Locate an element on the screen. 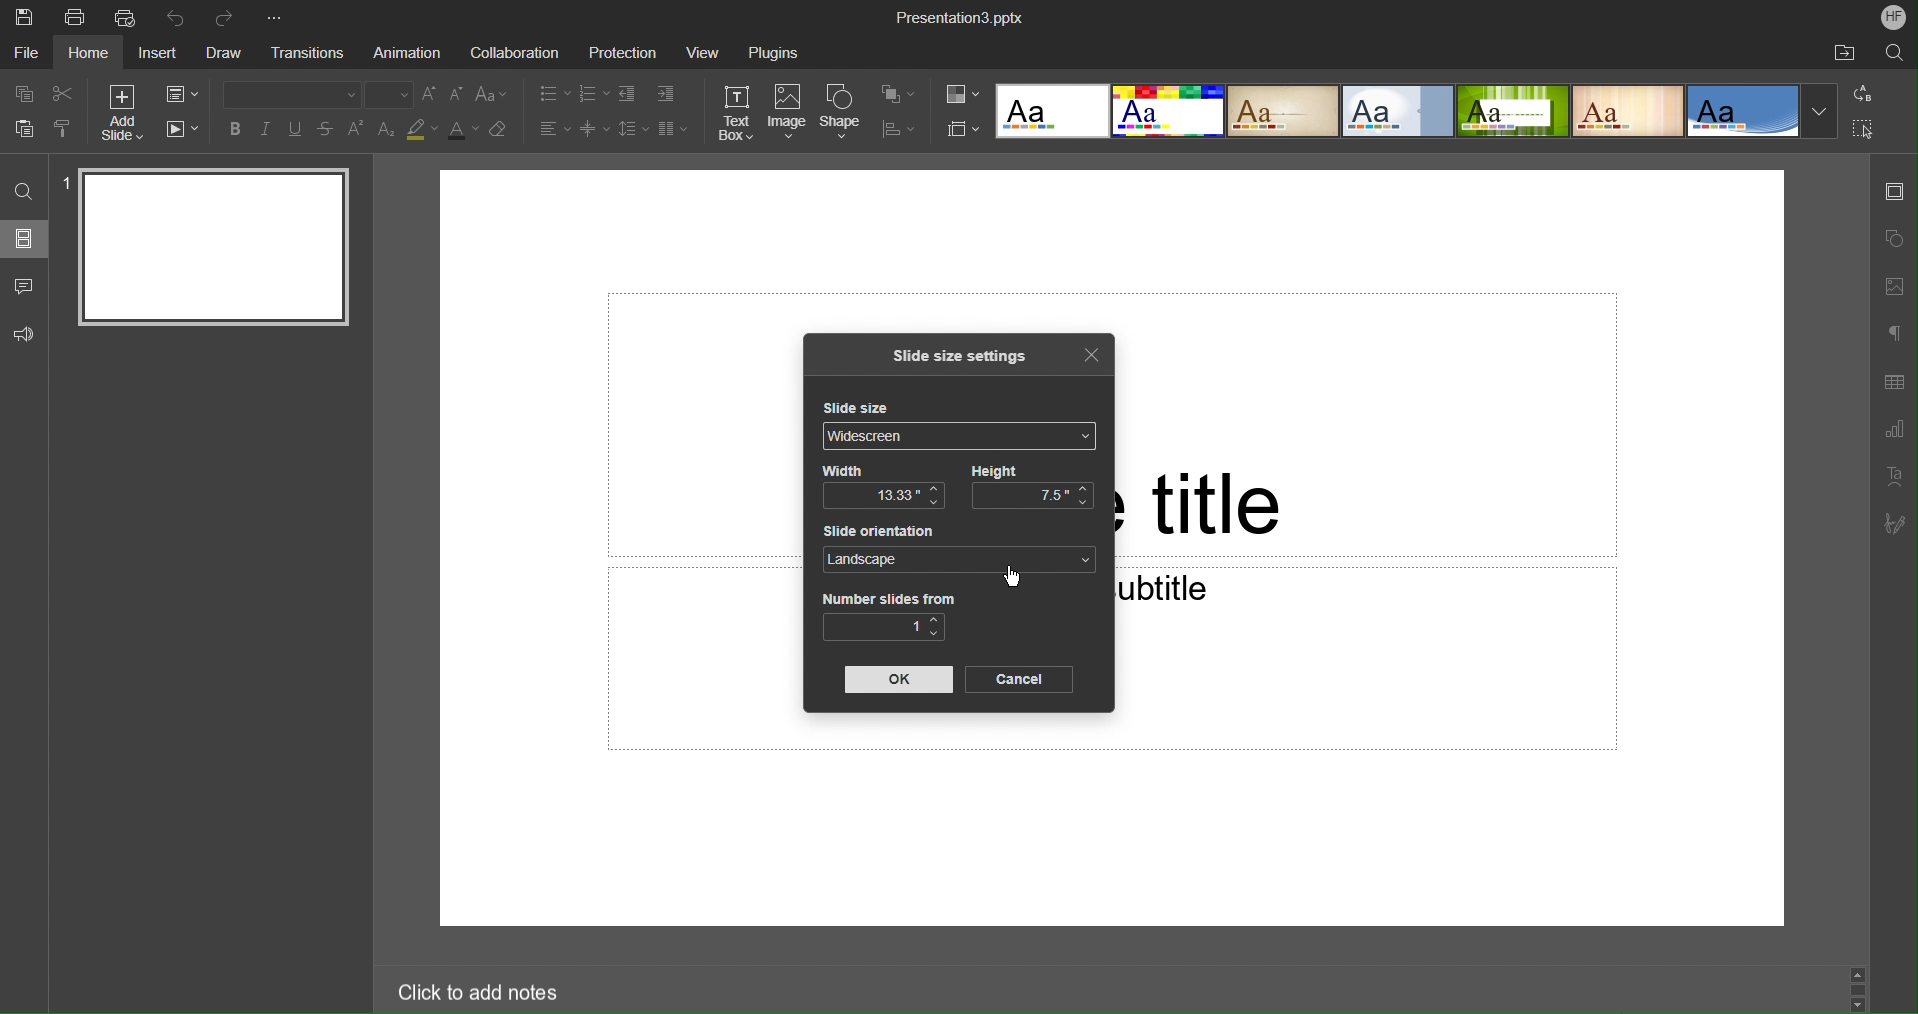 This screenshot has height=1014, width=1918. Decrease size is located at coordinates (458, 97).